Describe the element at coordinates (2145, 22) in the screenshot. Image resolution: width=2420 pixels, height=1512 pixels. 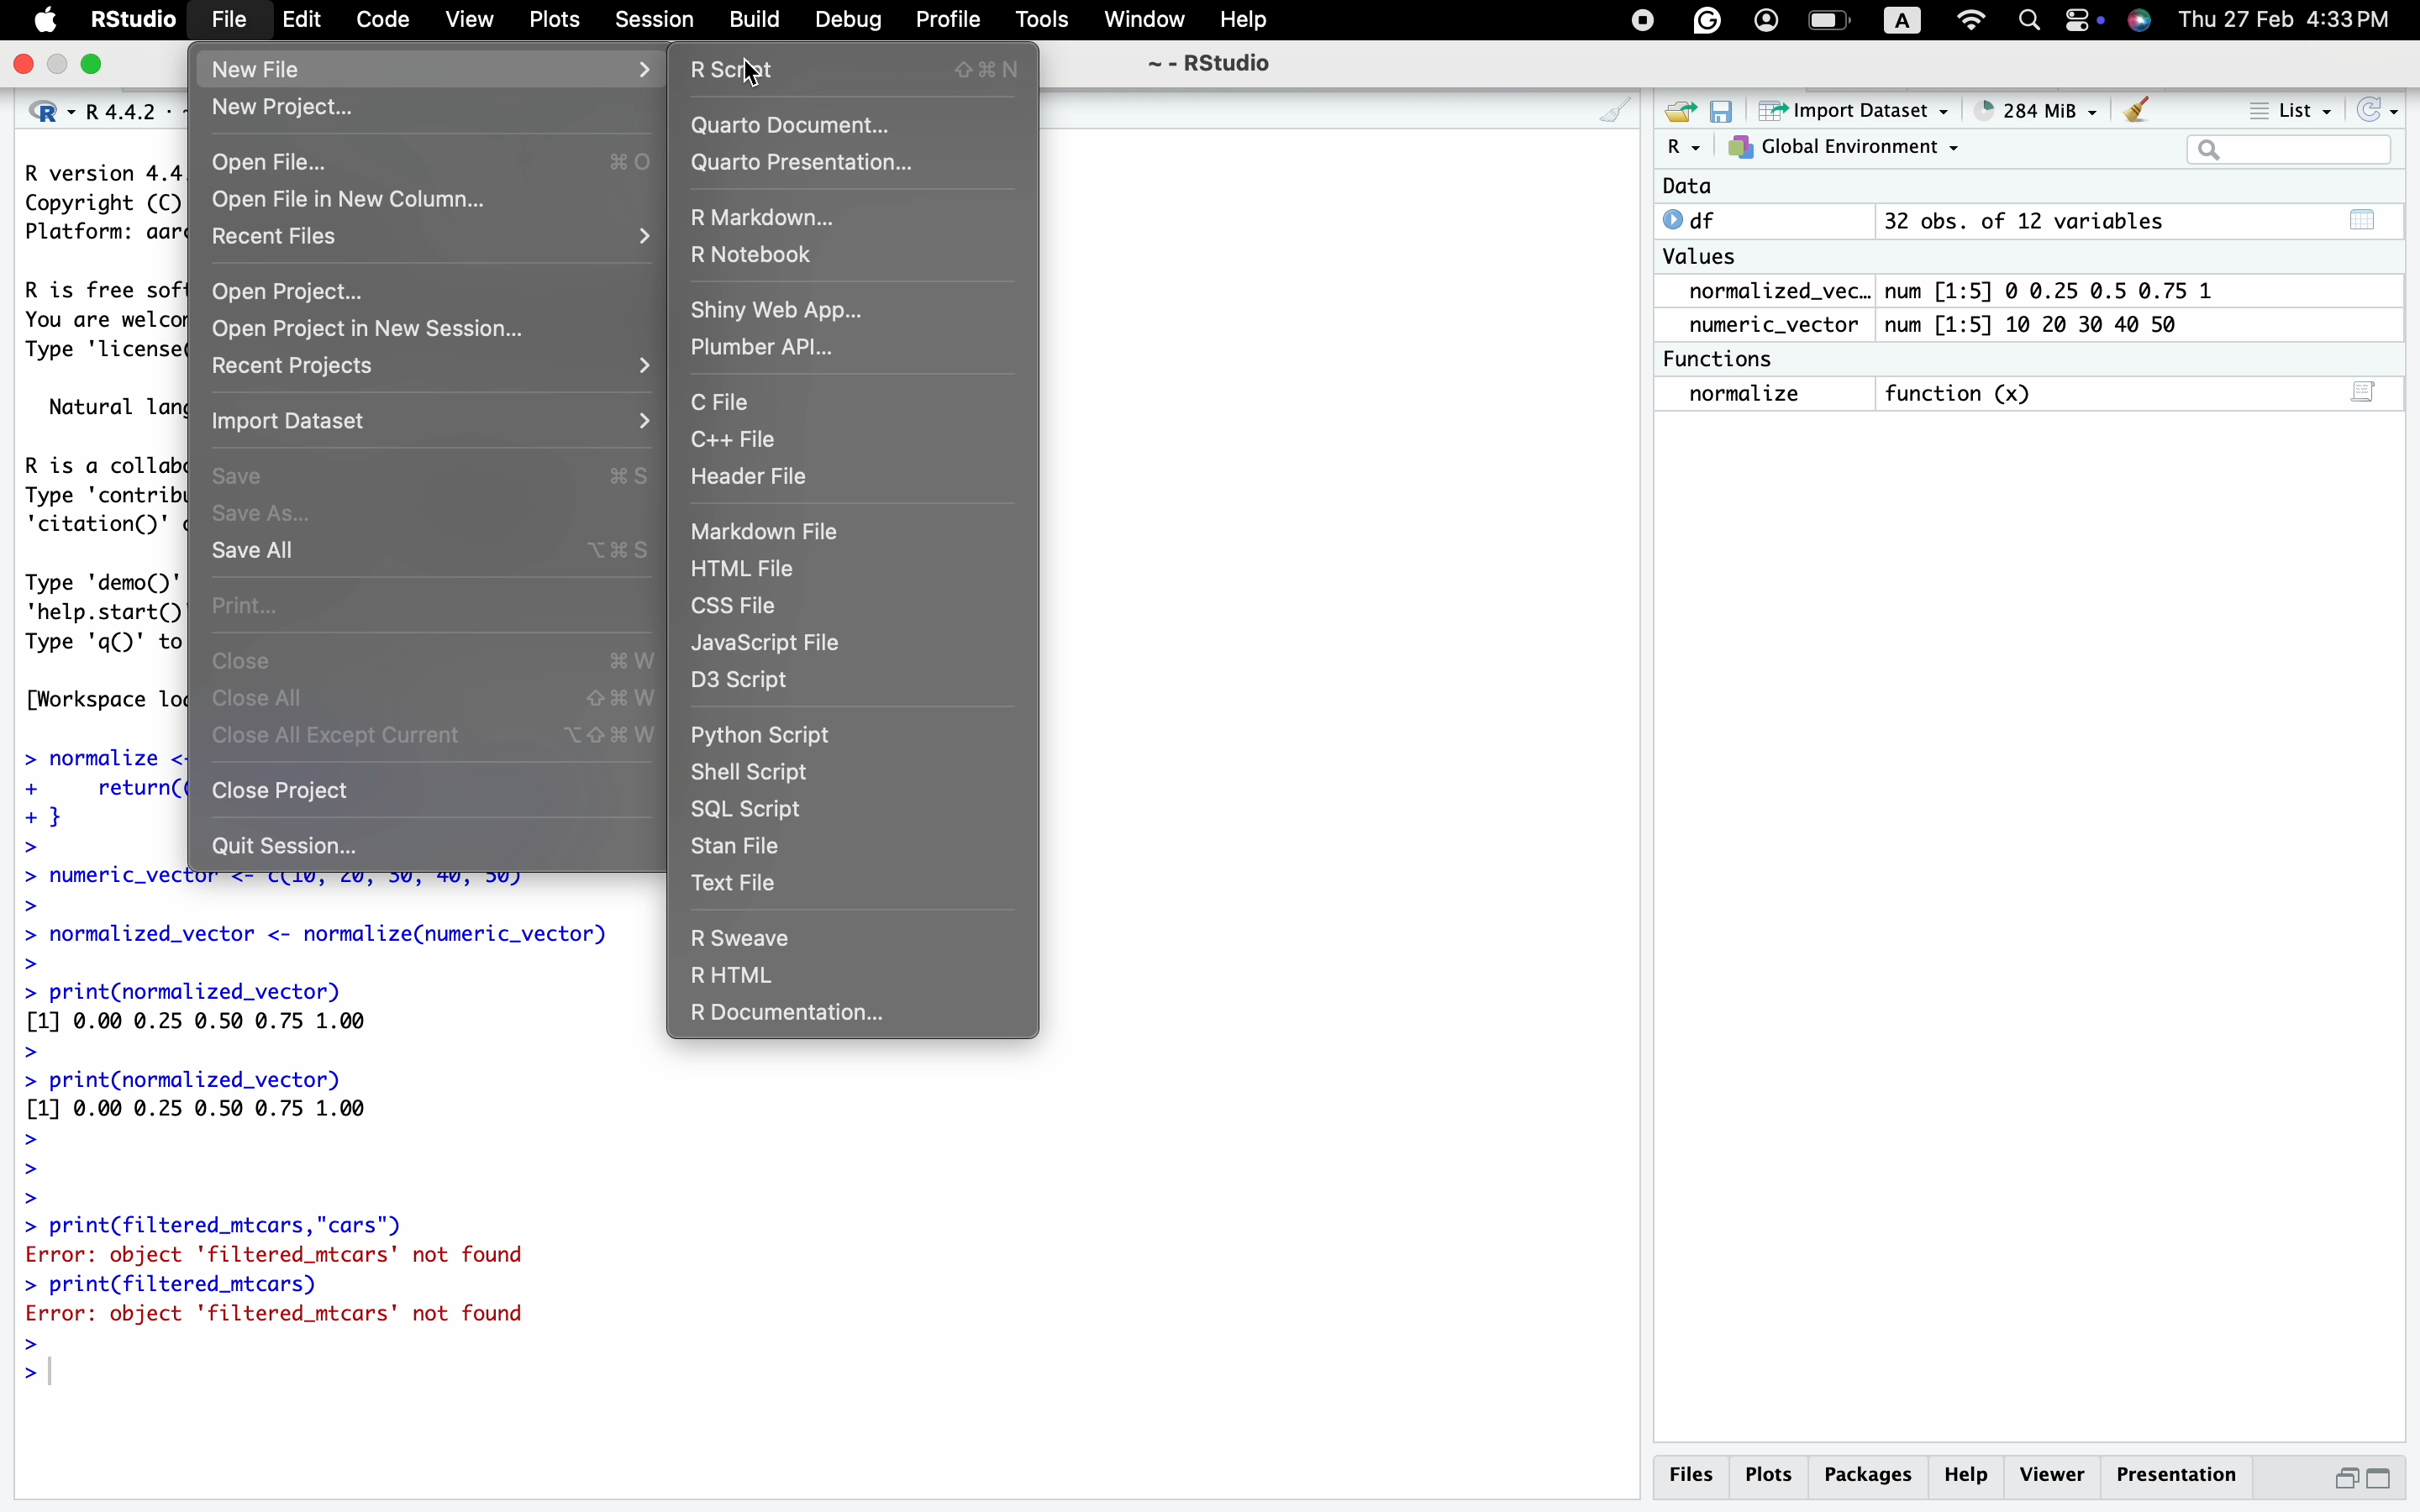
I see `SIRI` at that location.